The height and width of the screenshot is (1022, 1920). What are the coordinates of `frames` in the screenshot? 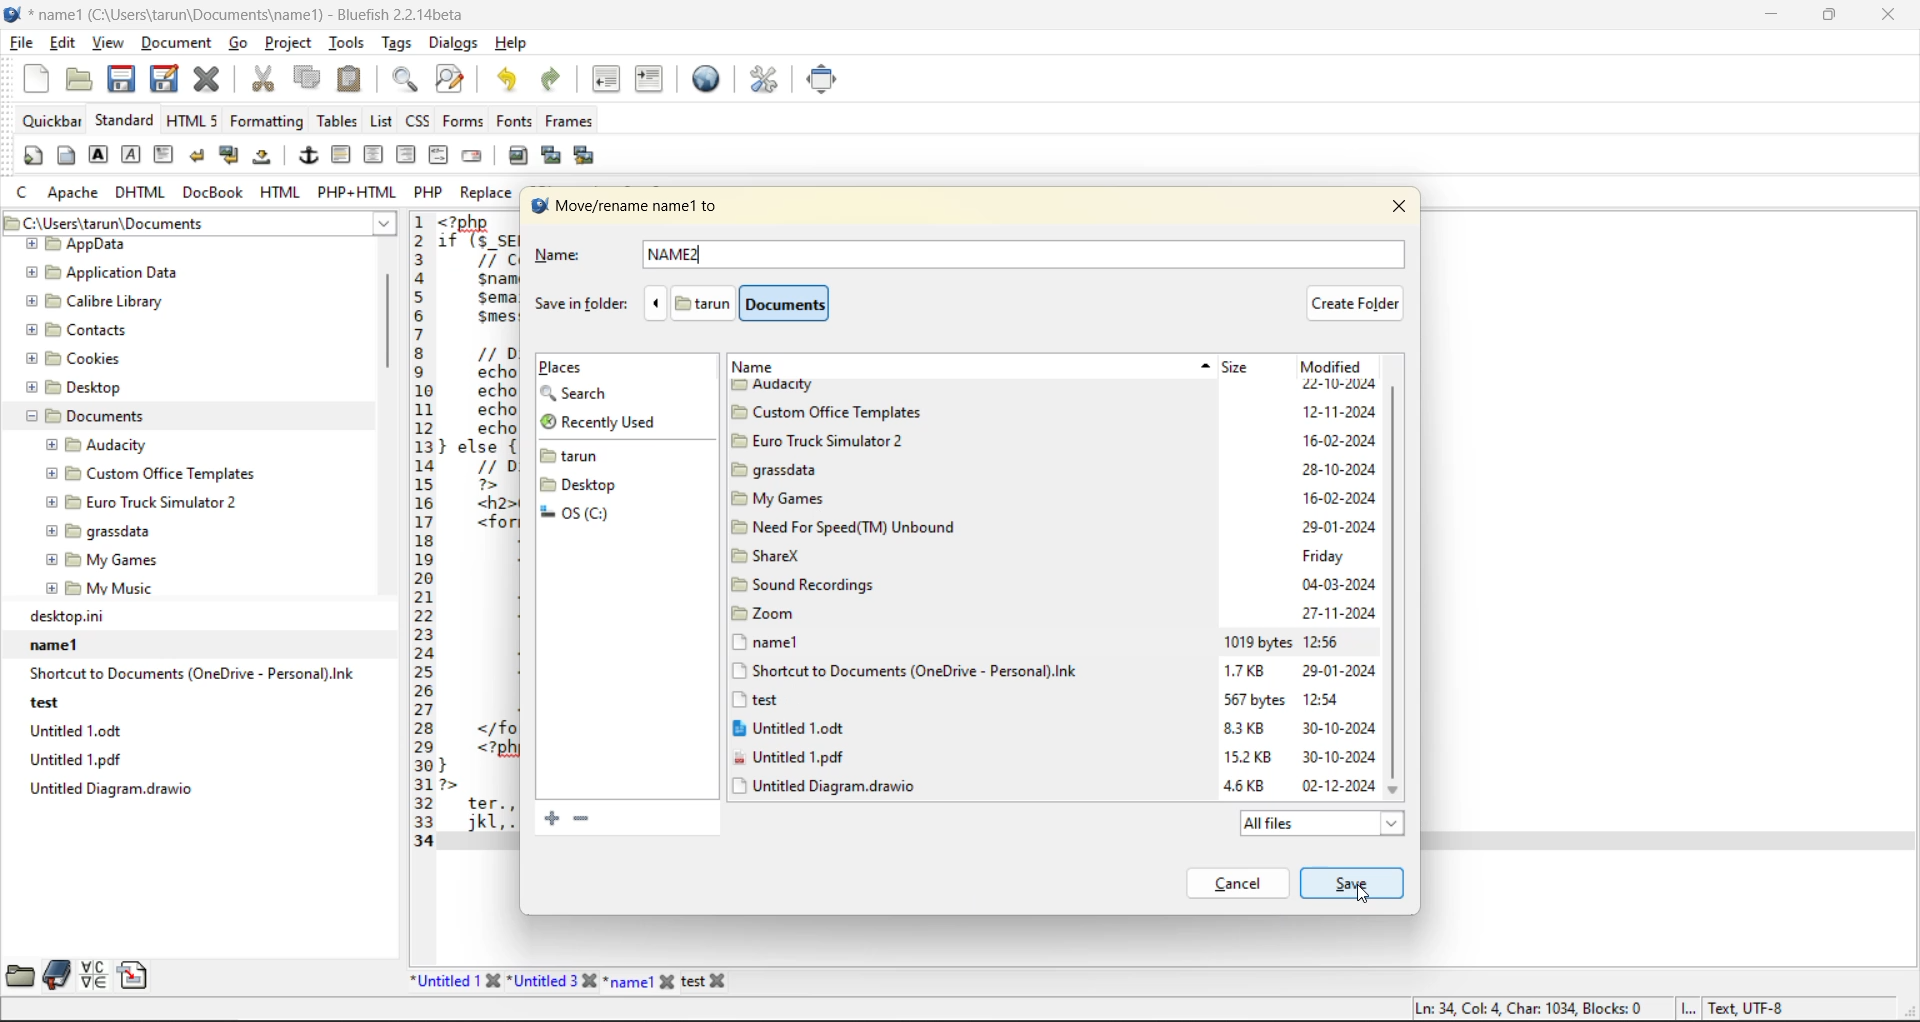 It's located at (571, 121).